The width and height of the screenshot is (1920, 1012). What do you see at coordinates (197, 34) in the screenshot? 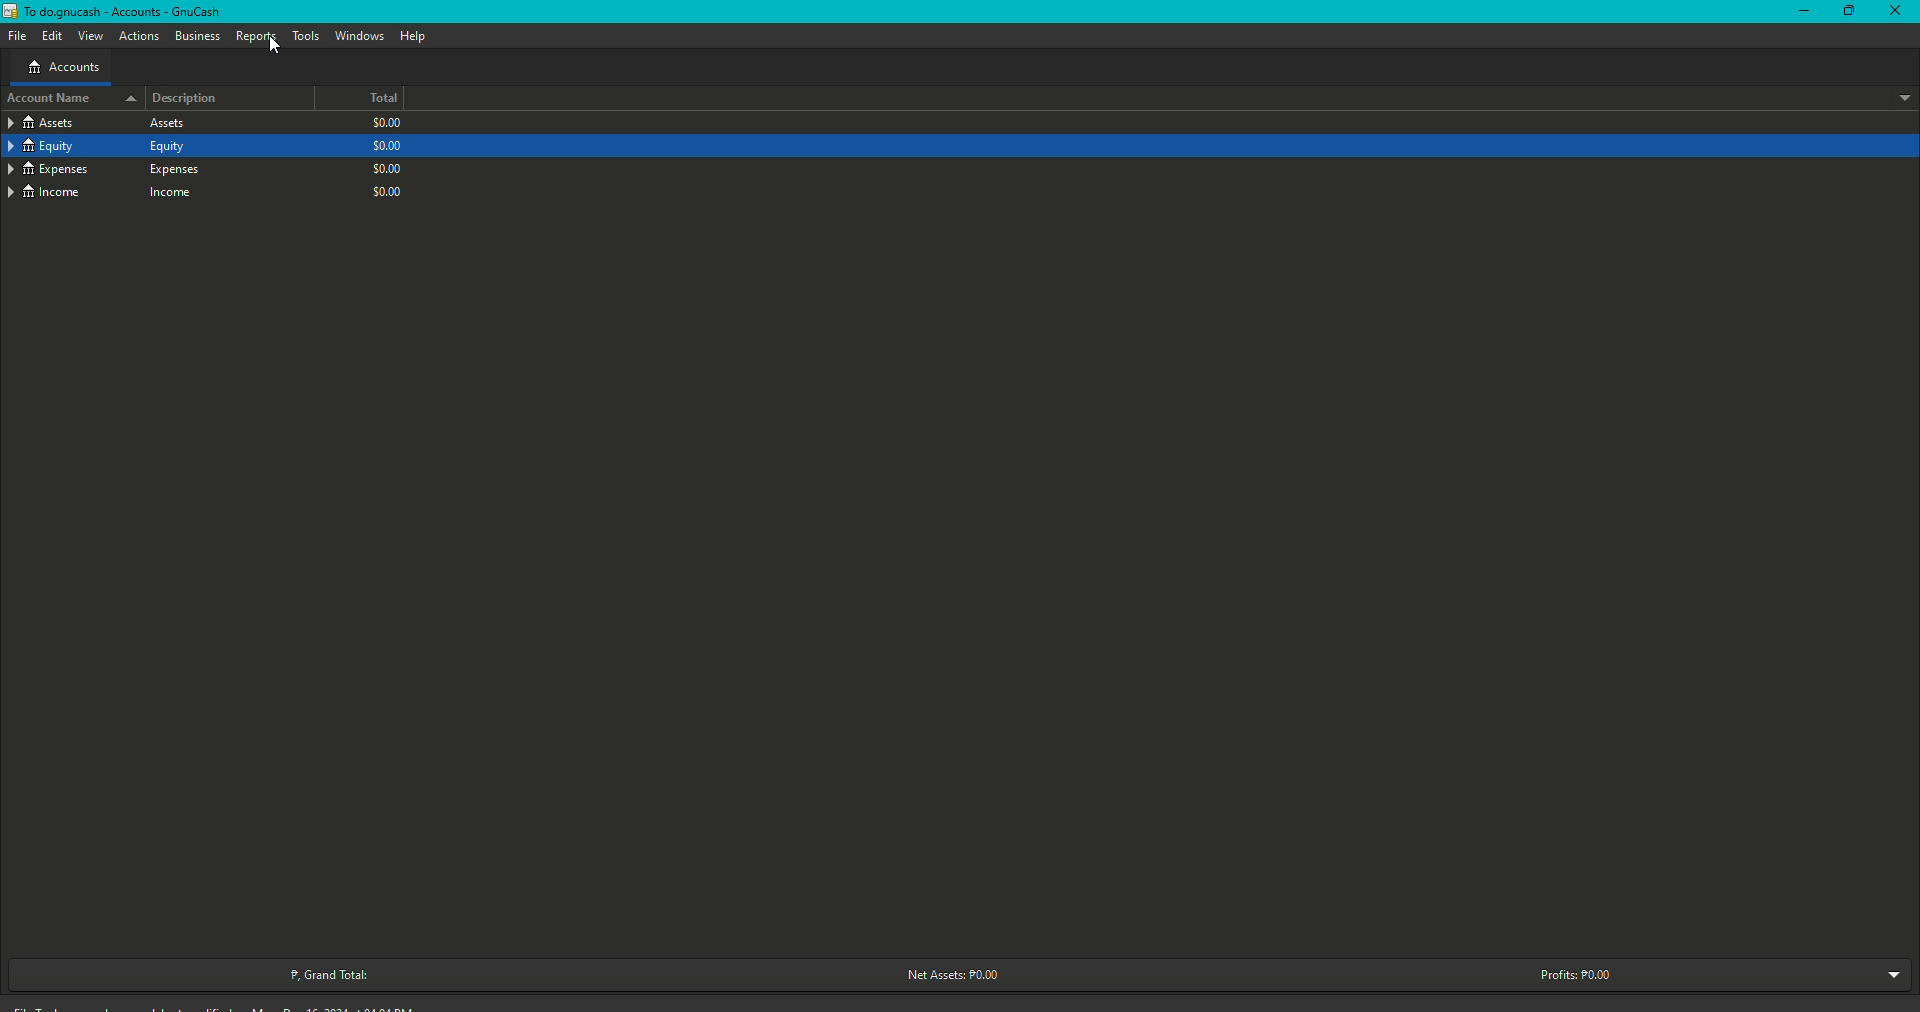
I see `Business` at bounding box center [197, 34].